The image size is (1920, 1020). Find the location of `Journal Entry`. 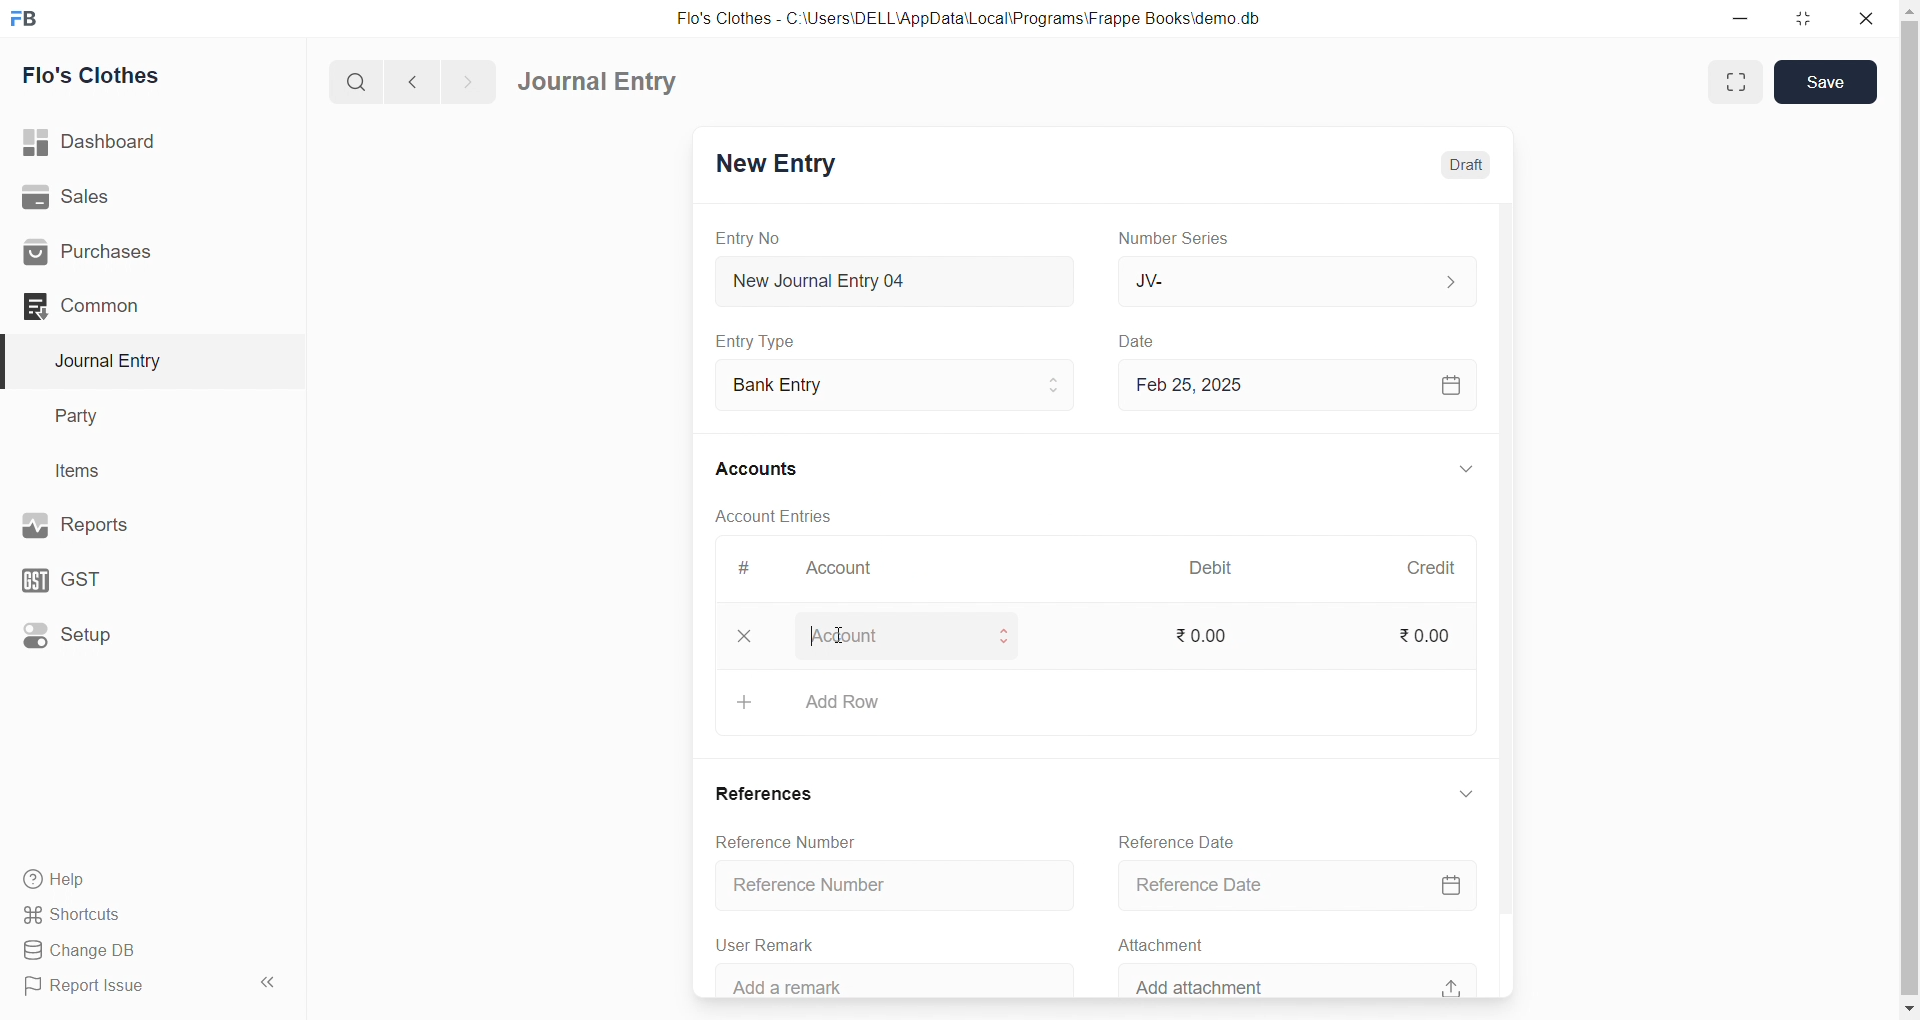

Journal Entry is located at coordinates (604, 82).